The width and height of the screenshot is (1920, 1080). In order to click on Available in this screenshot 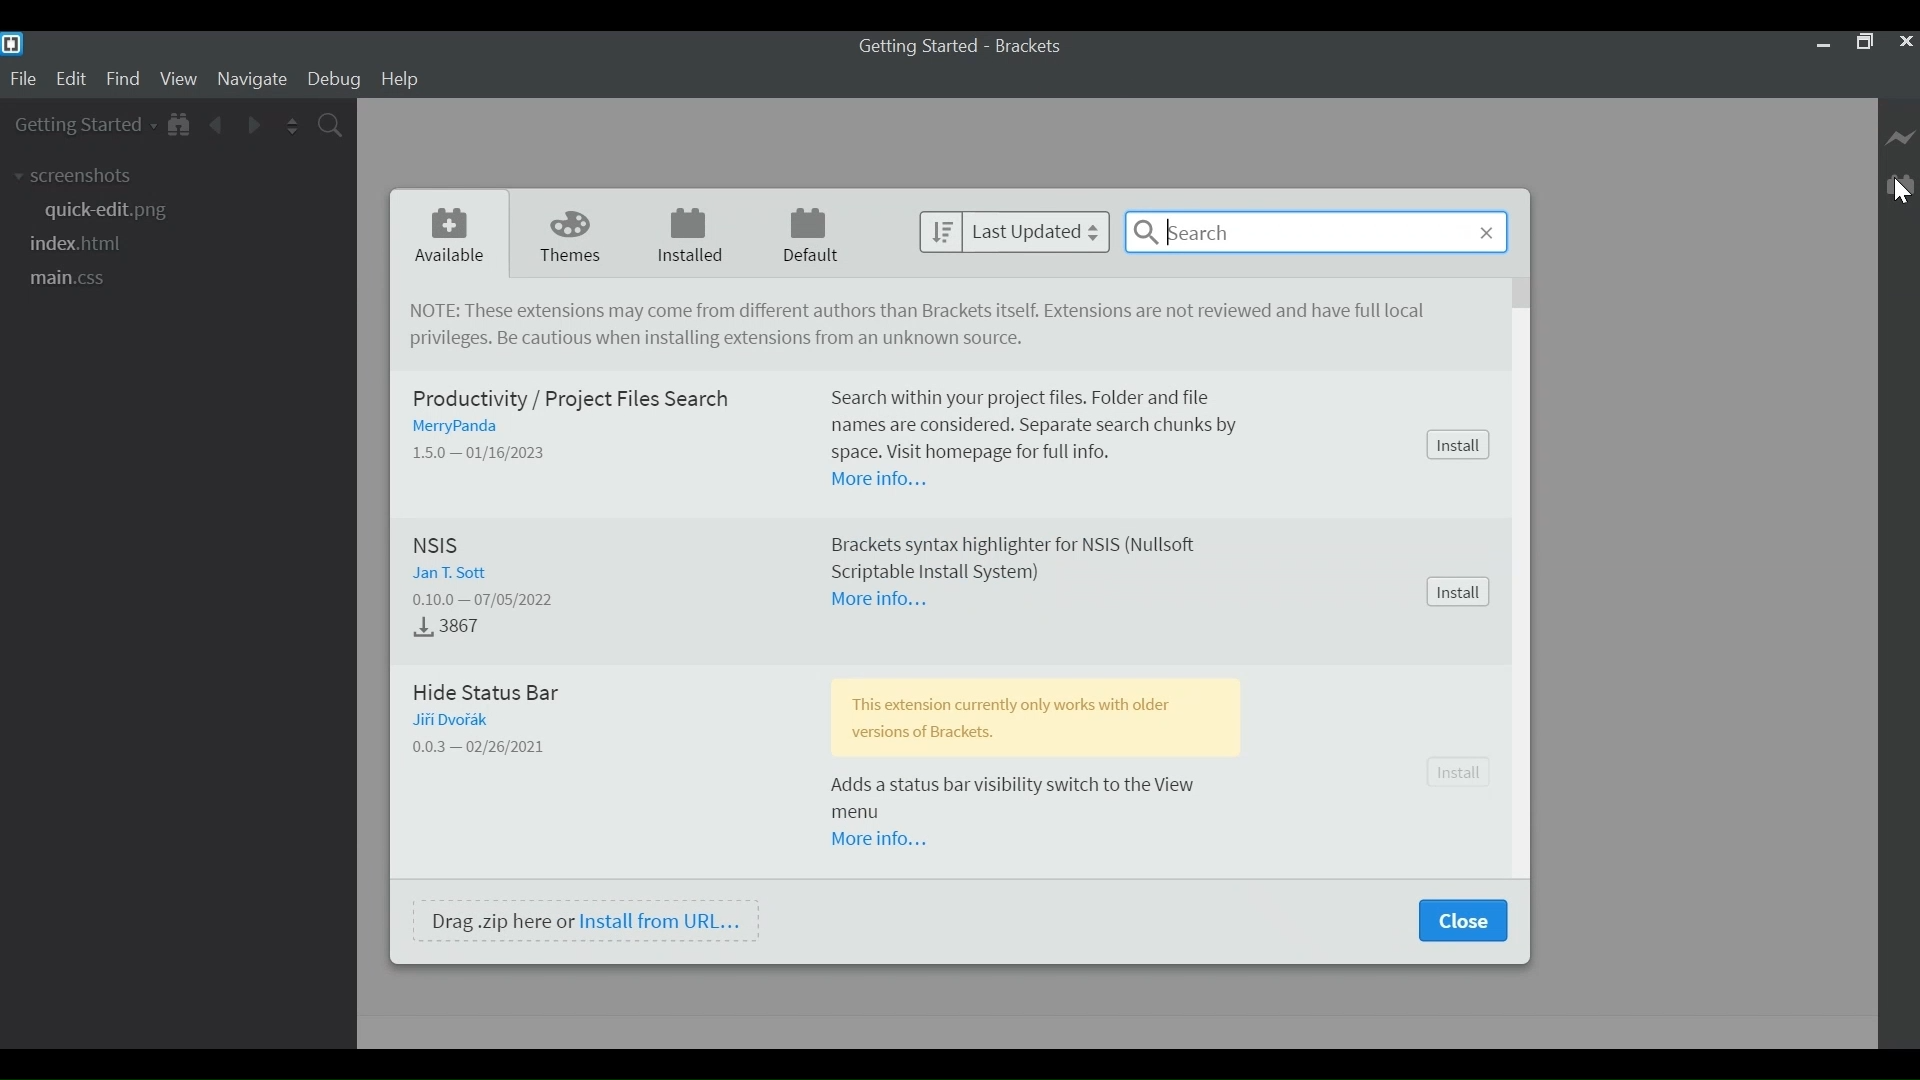, I will do `click(452, 236)`.